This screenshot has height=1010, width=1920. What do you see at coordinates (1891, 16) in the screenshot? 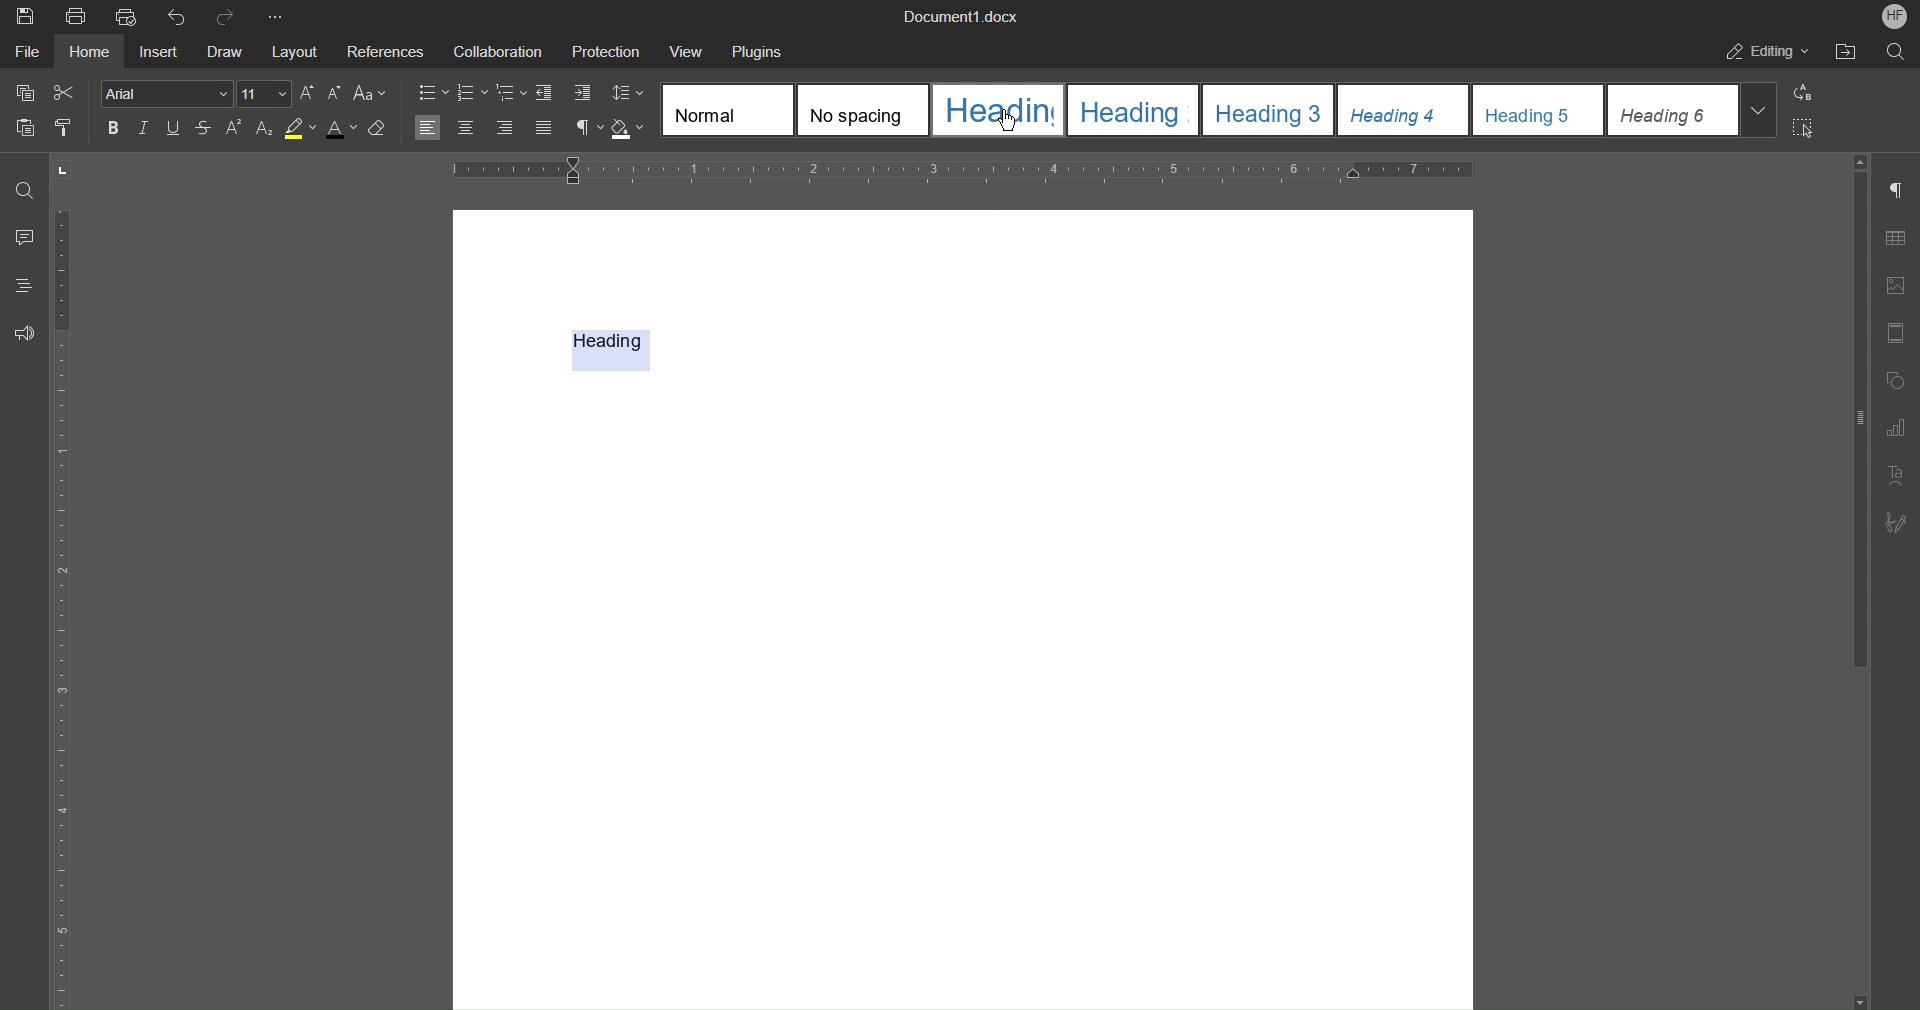
I see `HF` at bounding box center [1891, 16].